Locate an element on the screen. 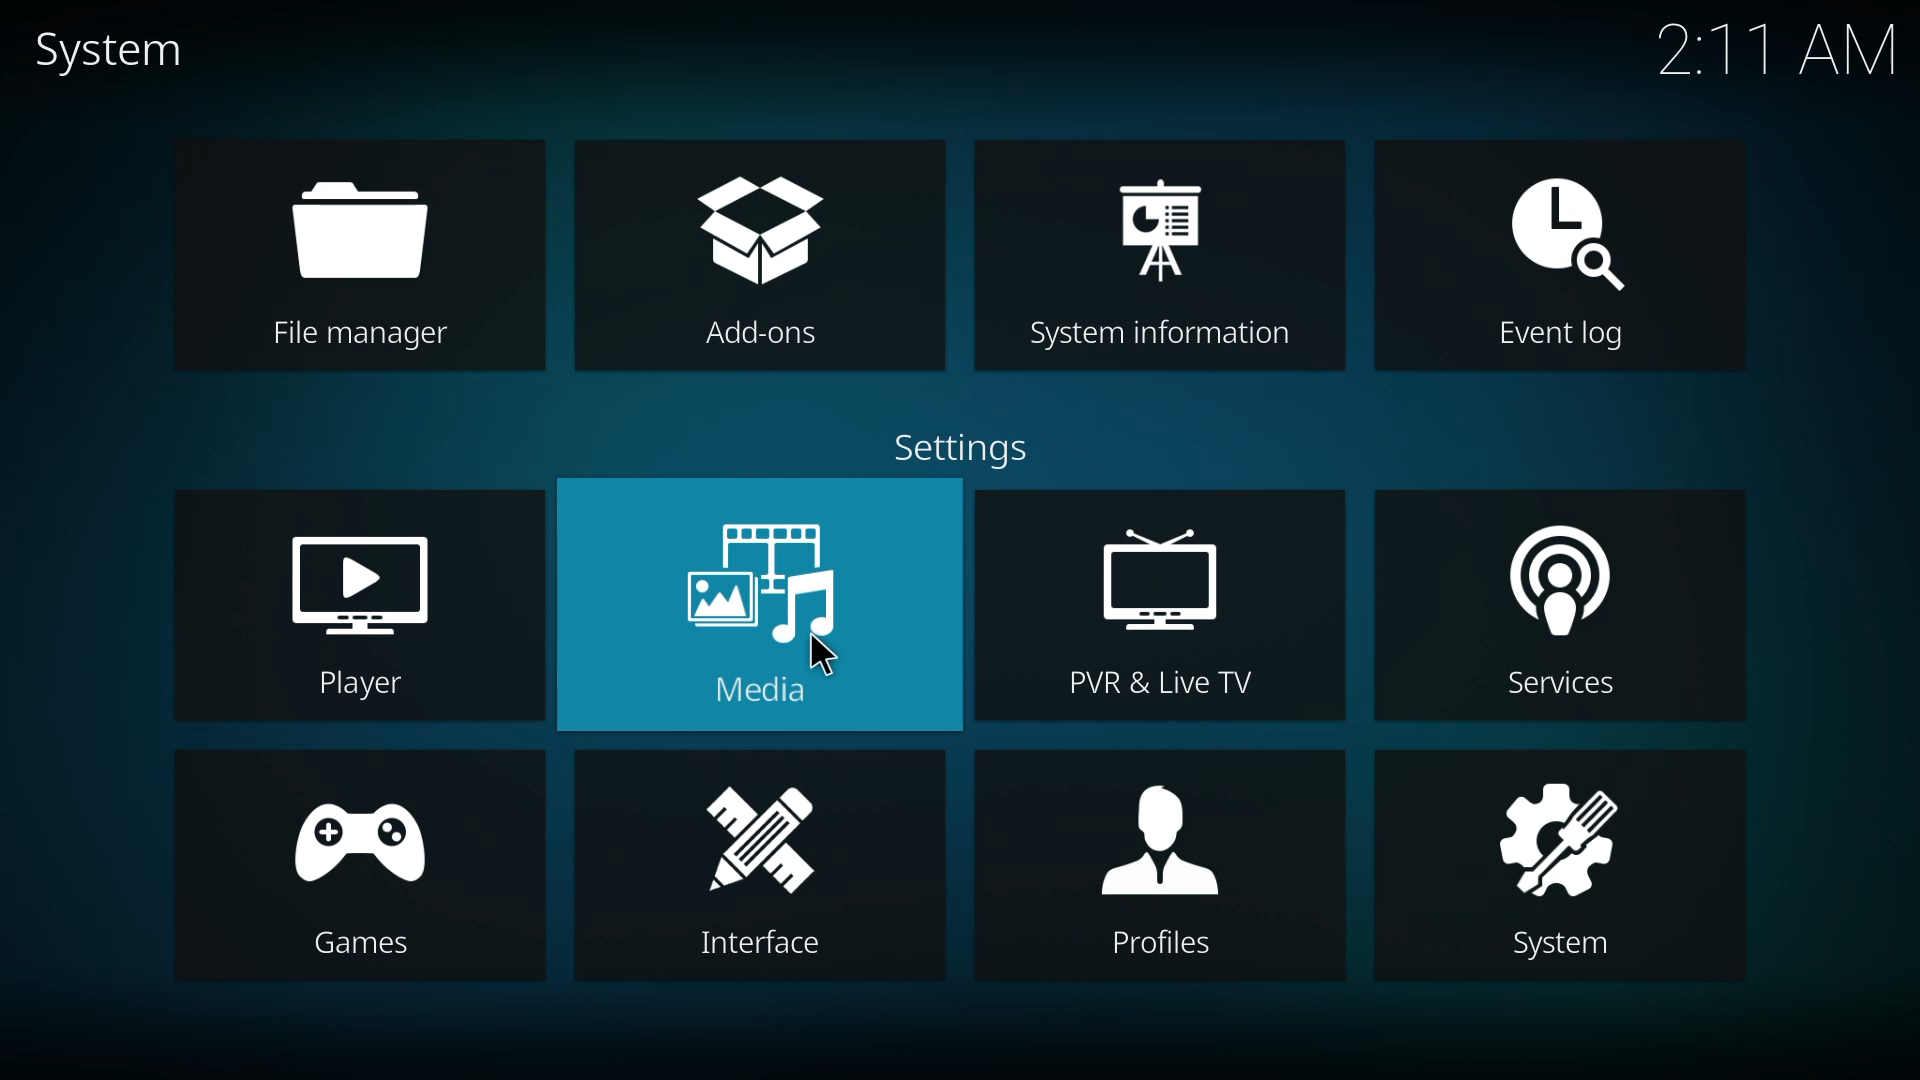 Image resolution: width=1920 pixels, height=1080 pixels. event log is located at coordinates (1567, 259).